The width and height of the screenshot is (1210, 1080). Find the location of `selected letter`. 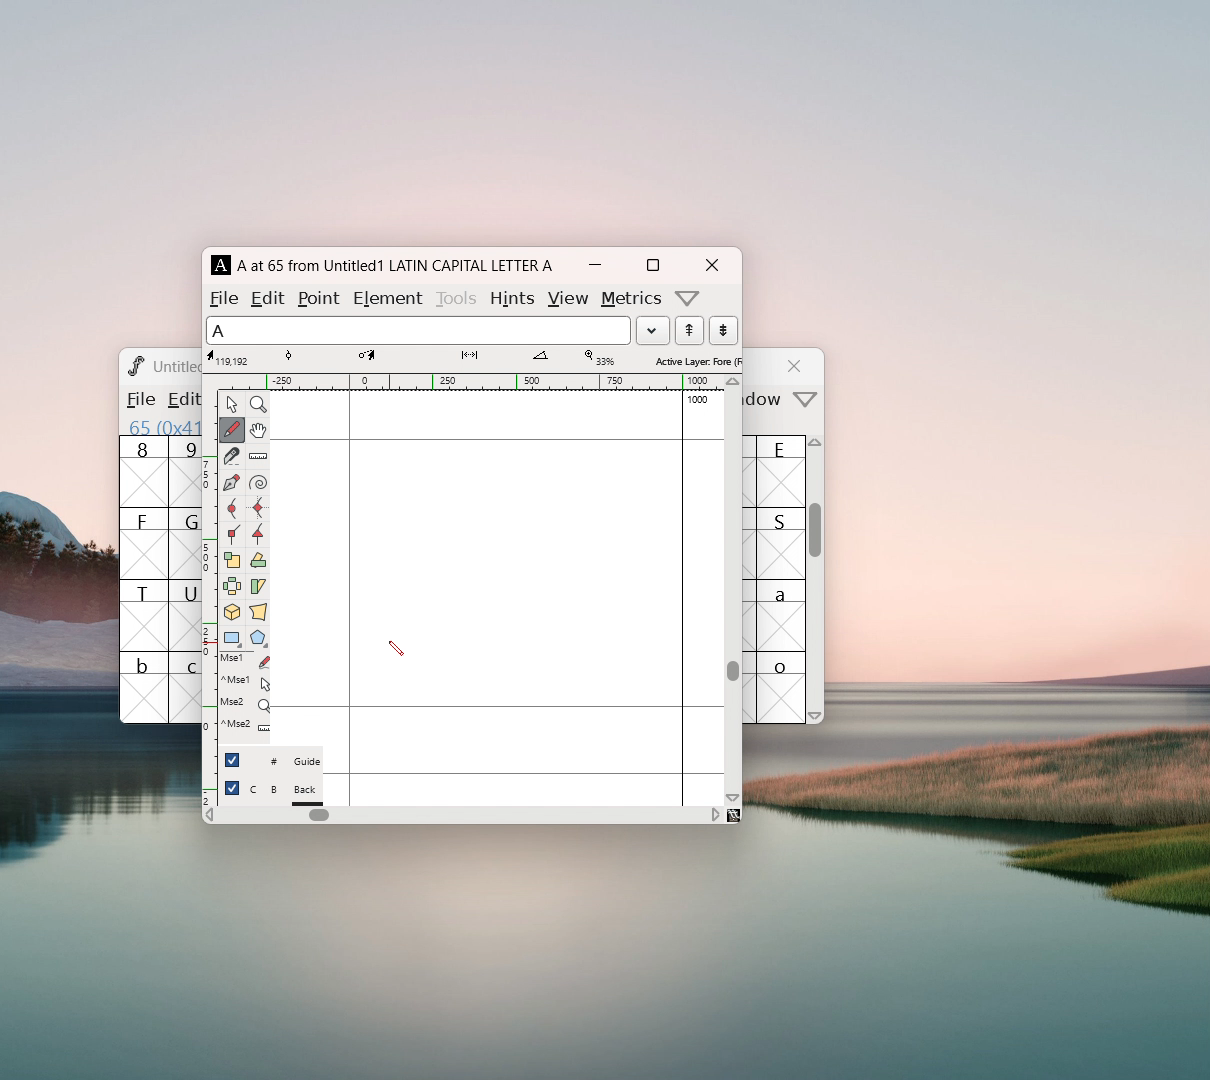

selected letter is located at coordinates (418, 329).